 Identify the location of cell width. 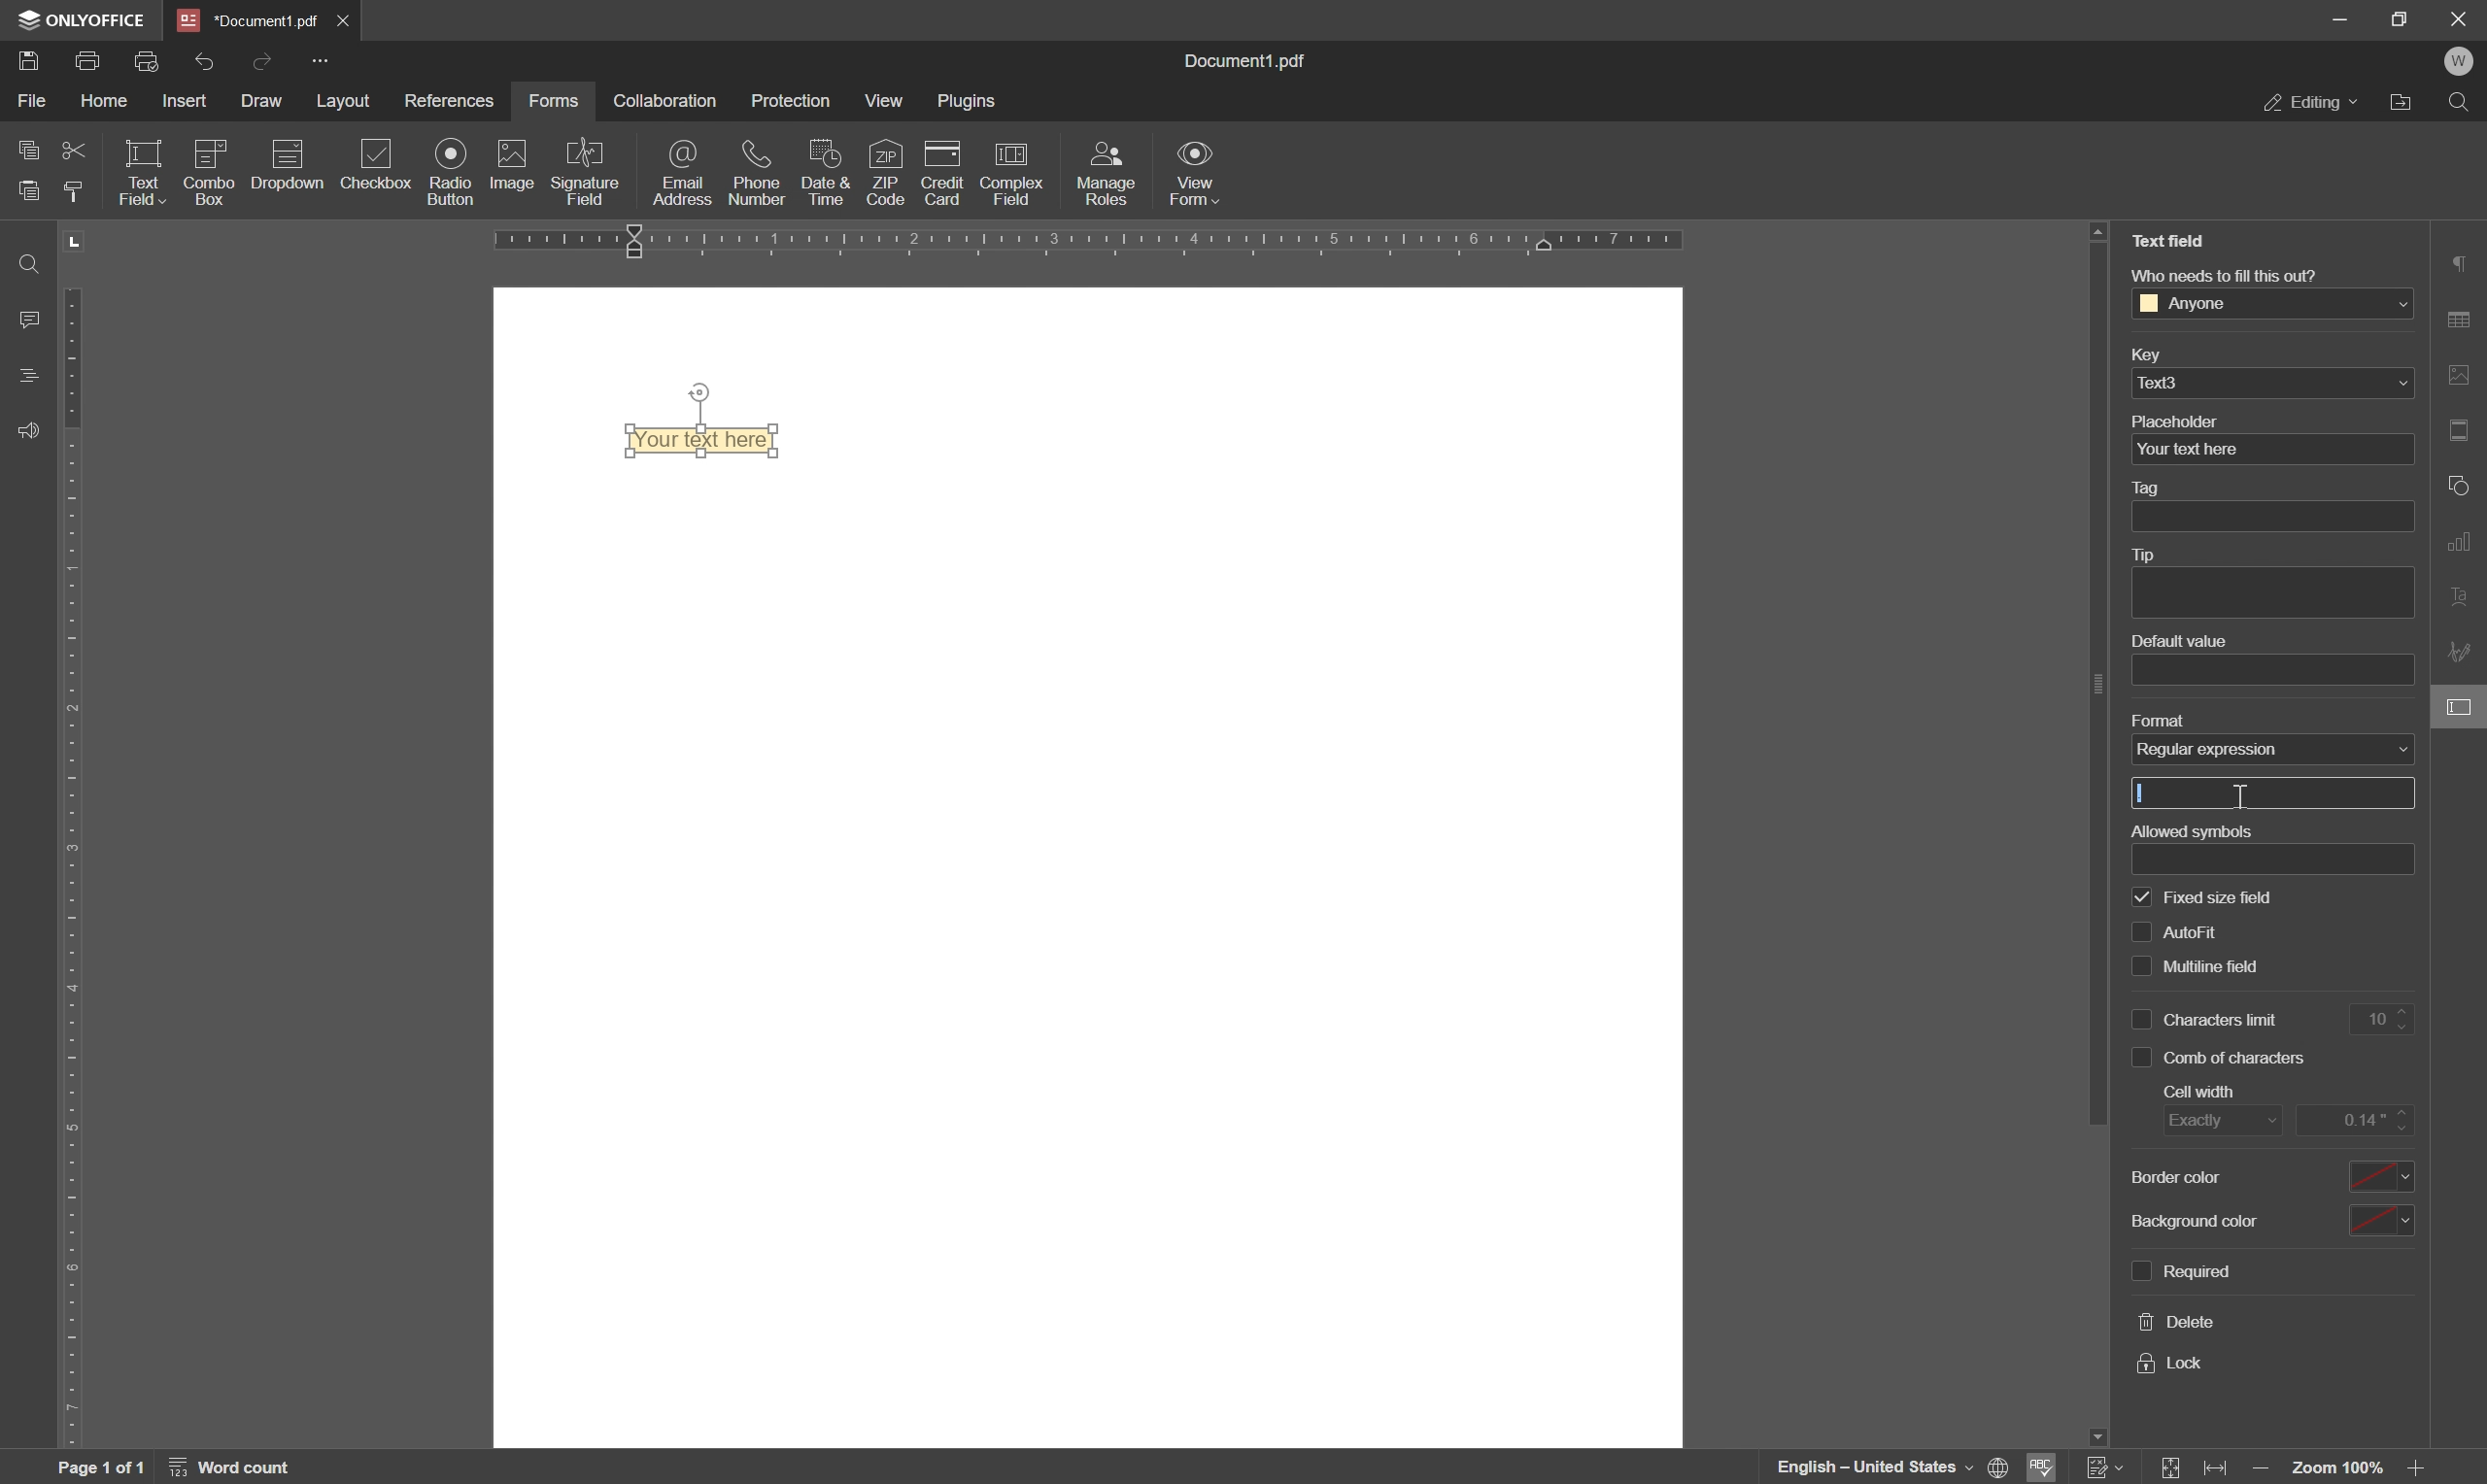
(2204, 1092).